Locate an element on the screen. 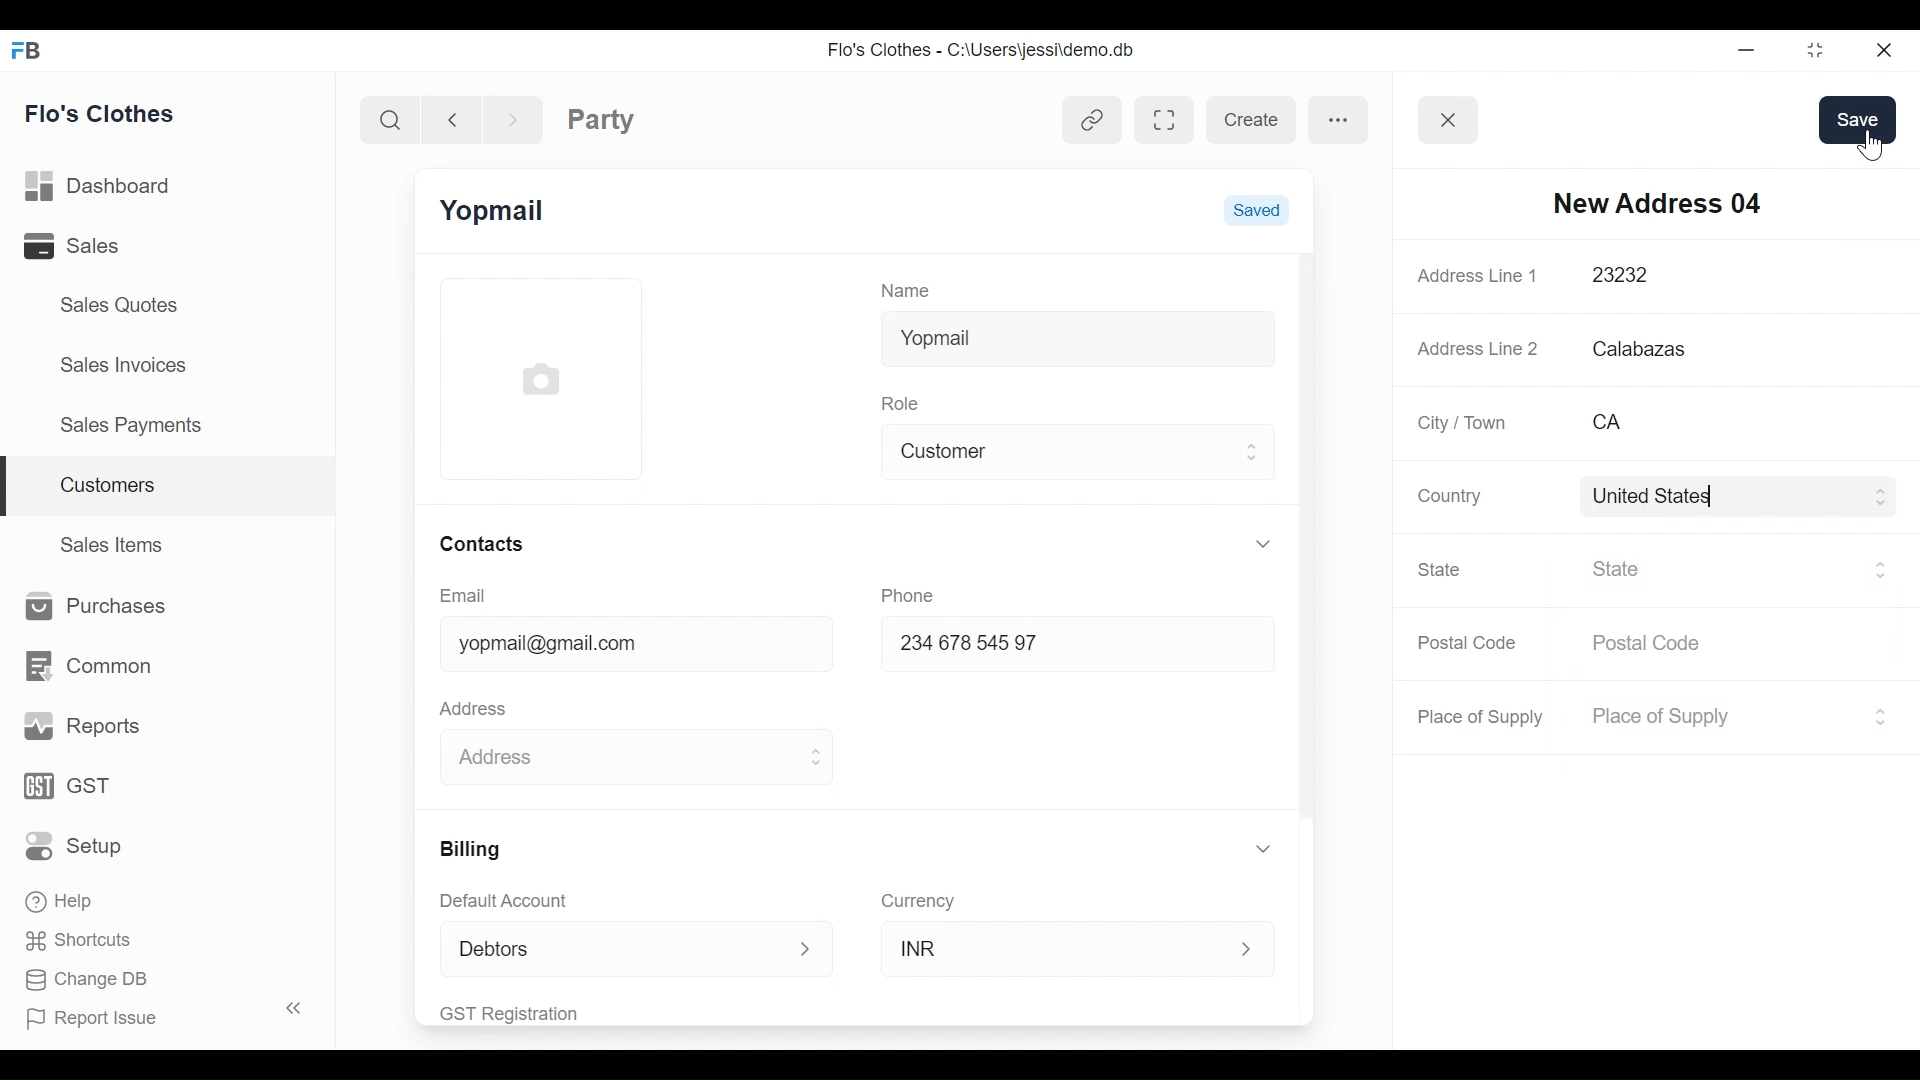 The image size is (1920, 1080). Expand is located at coordinates (1249, 949).